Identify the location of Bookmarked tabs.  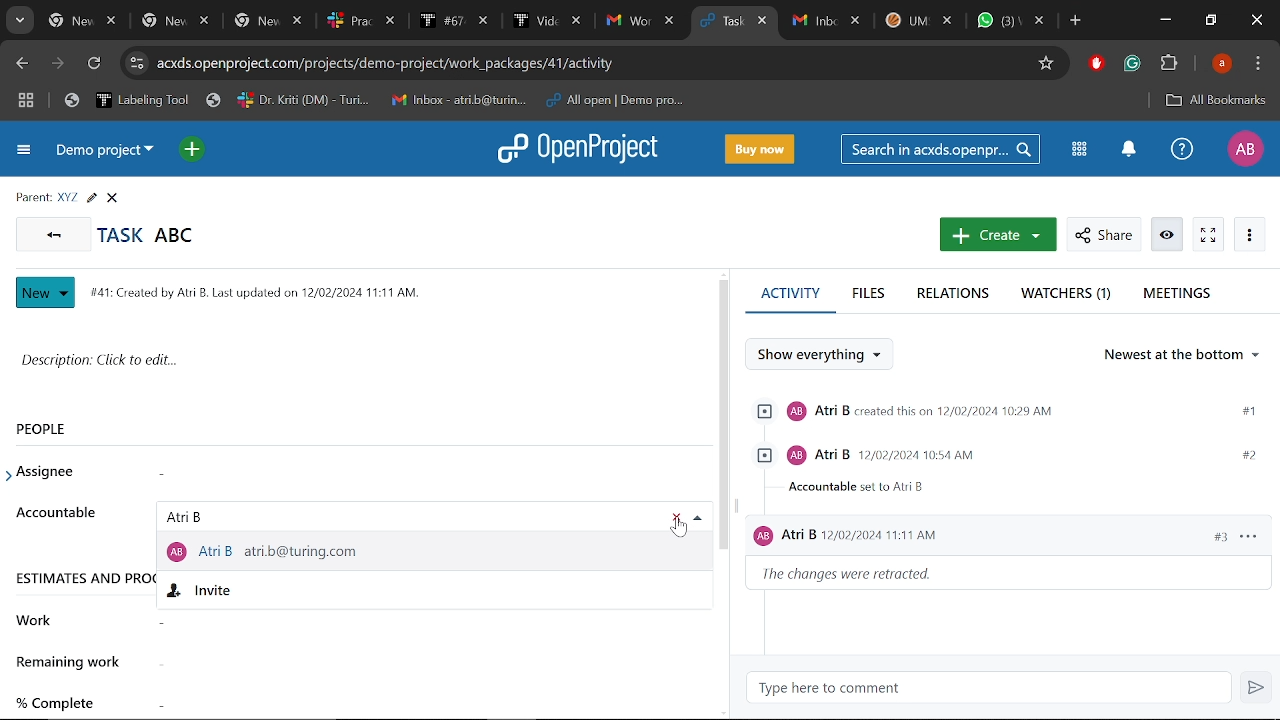
(388, 100).